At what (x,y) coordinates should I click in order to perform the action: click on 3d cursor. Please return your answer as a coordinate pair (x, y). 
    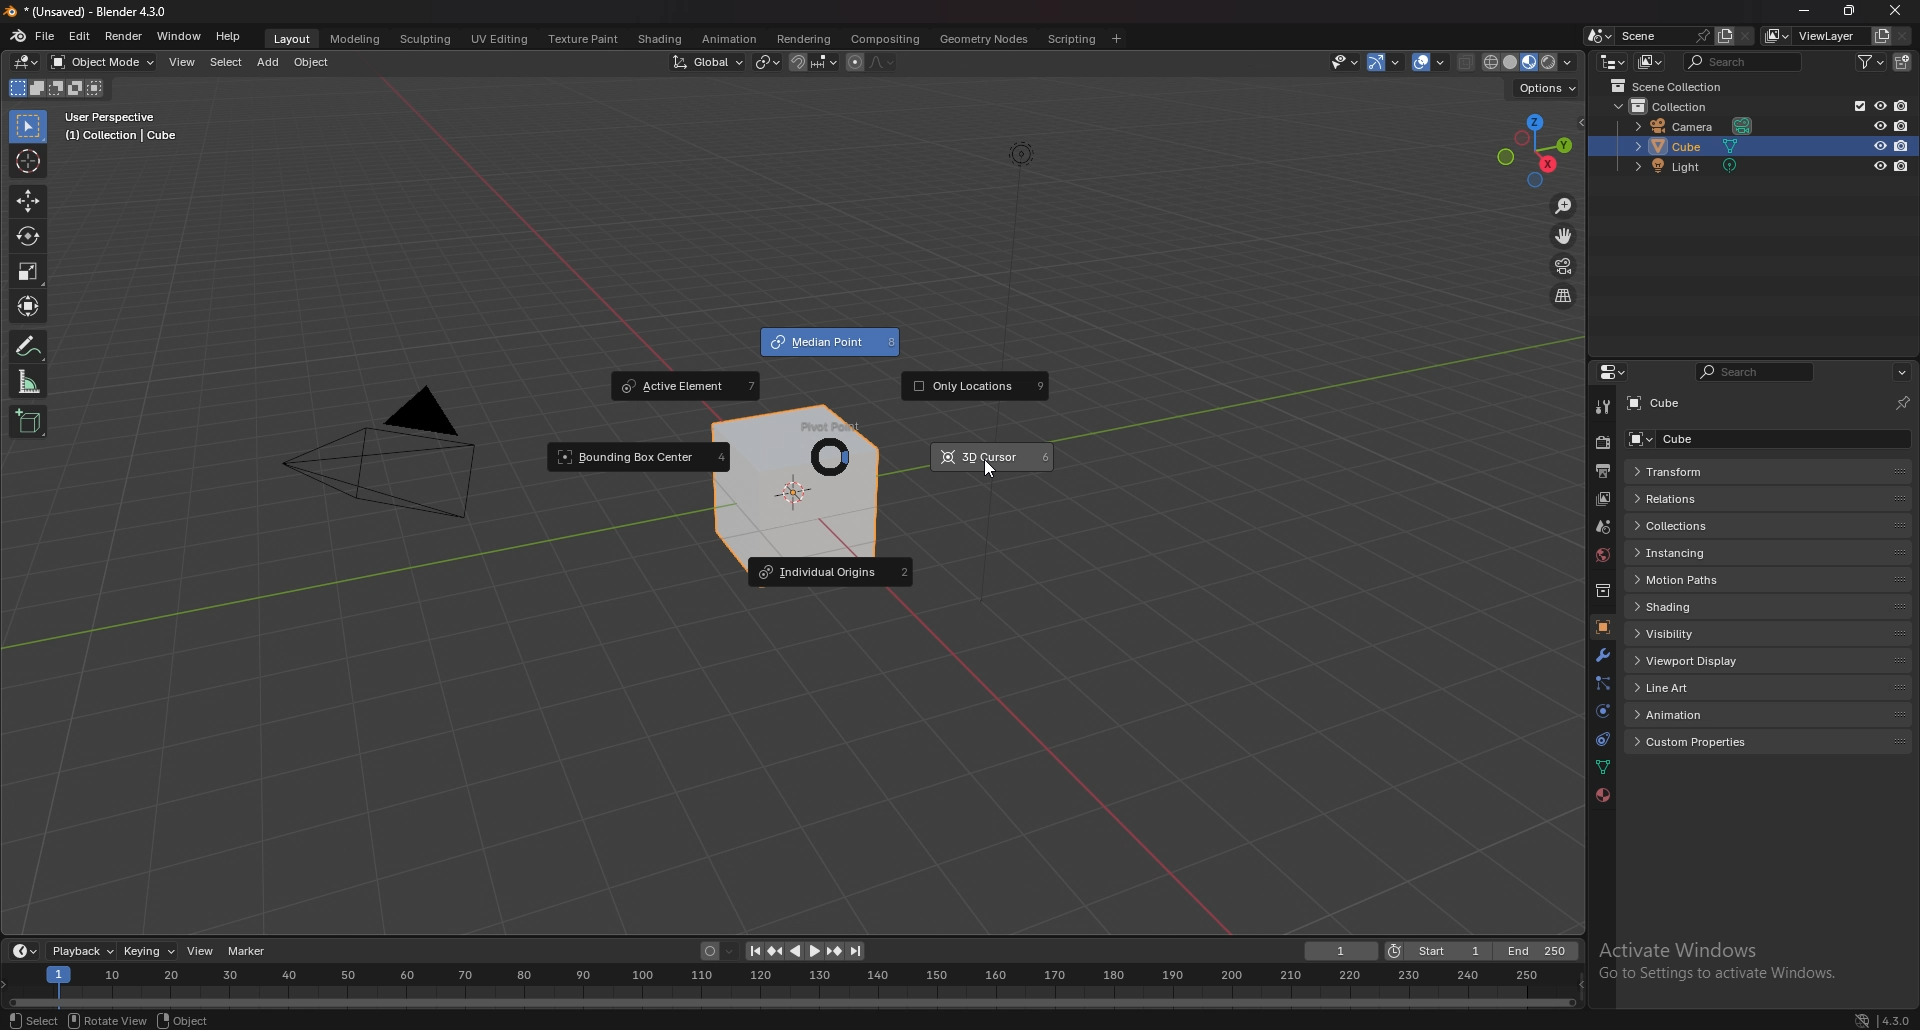
    Looking at the image, I should click on (995, 455).